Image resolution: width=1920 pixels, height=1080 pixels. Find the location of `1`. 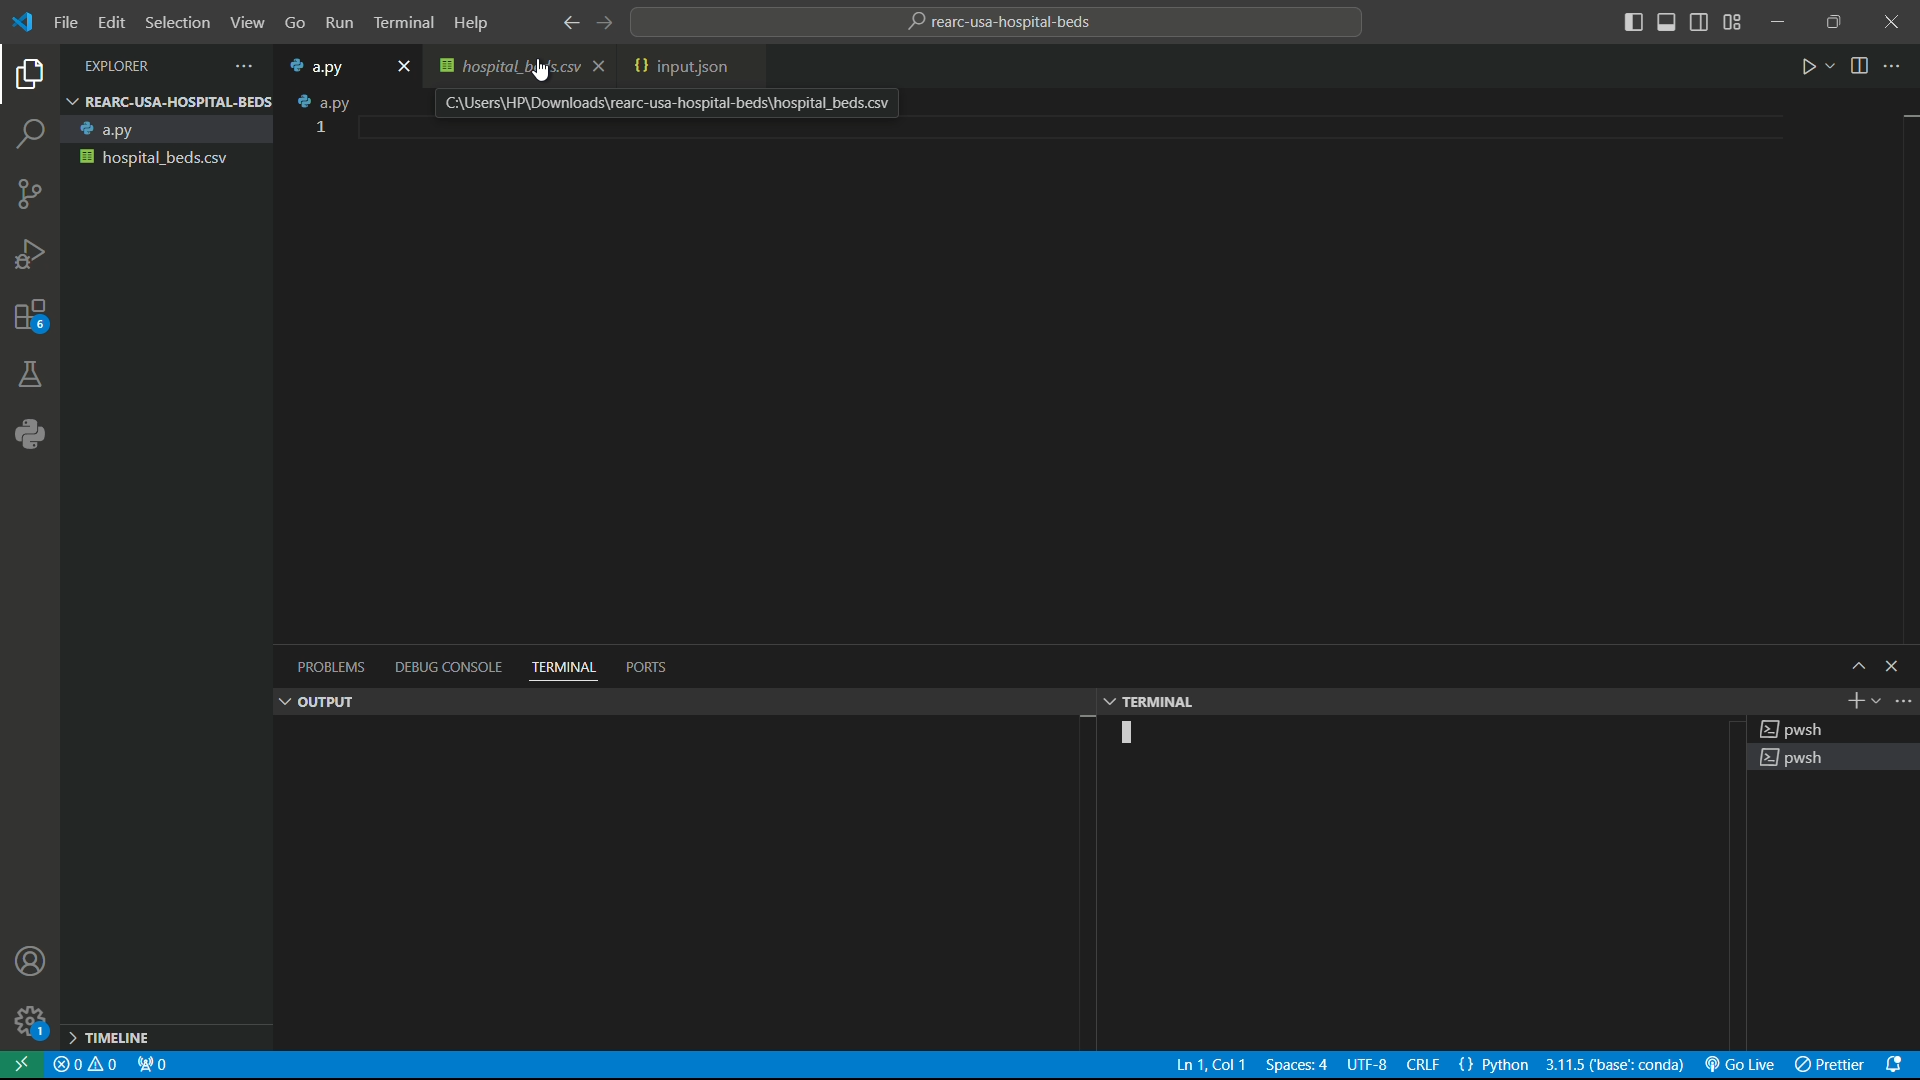

1 is located at coordinates (320, 127).